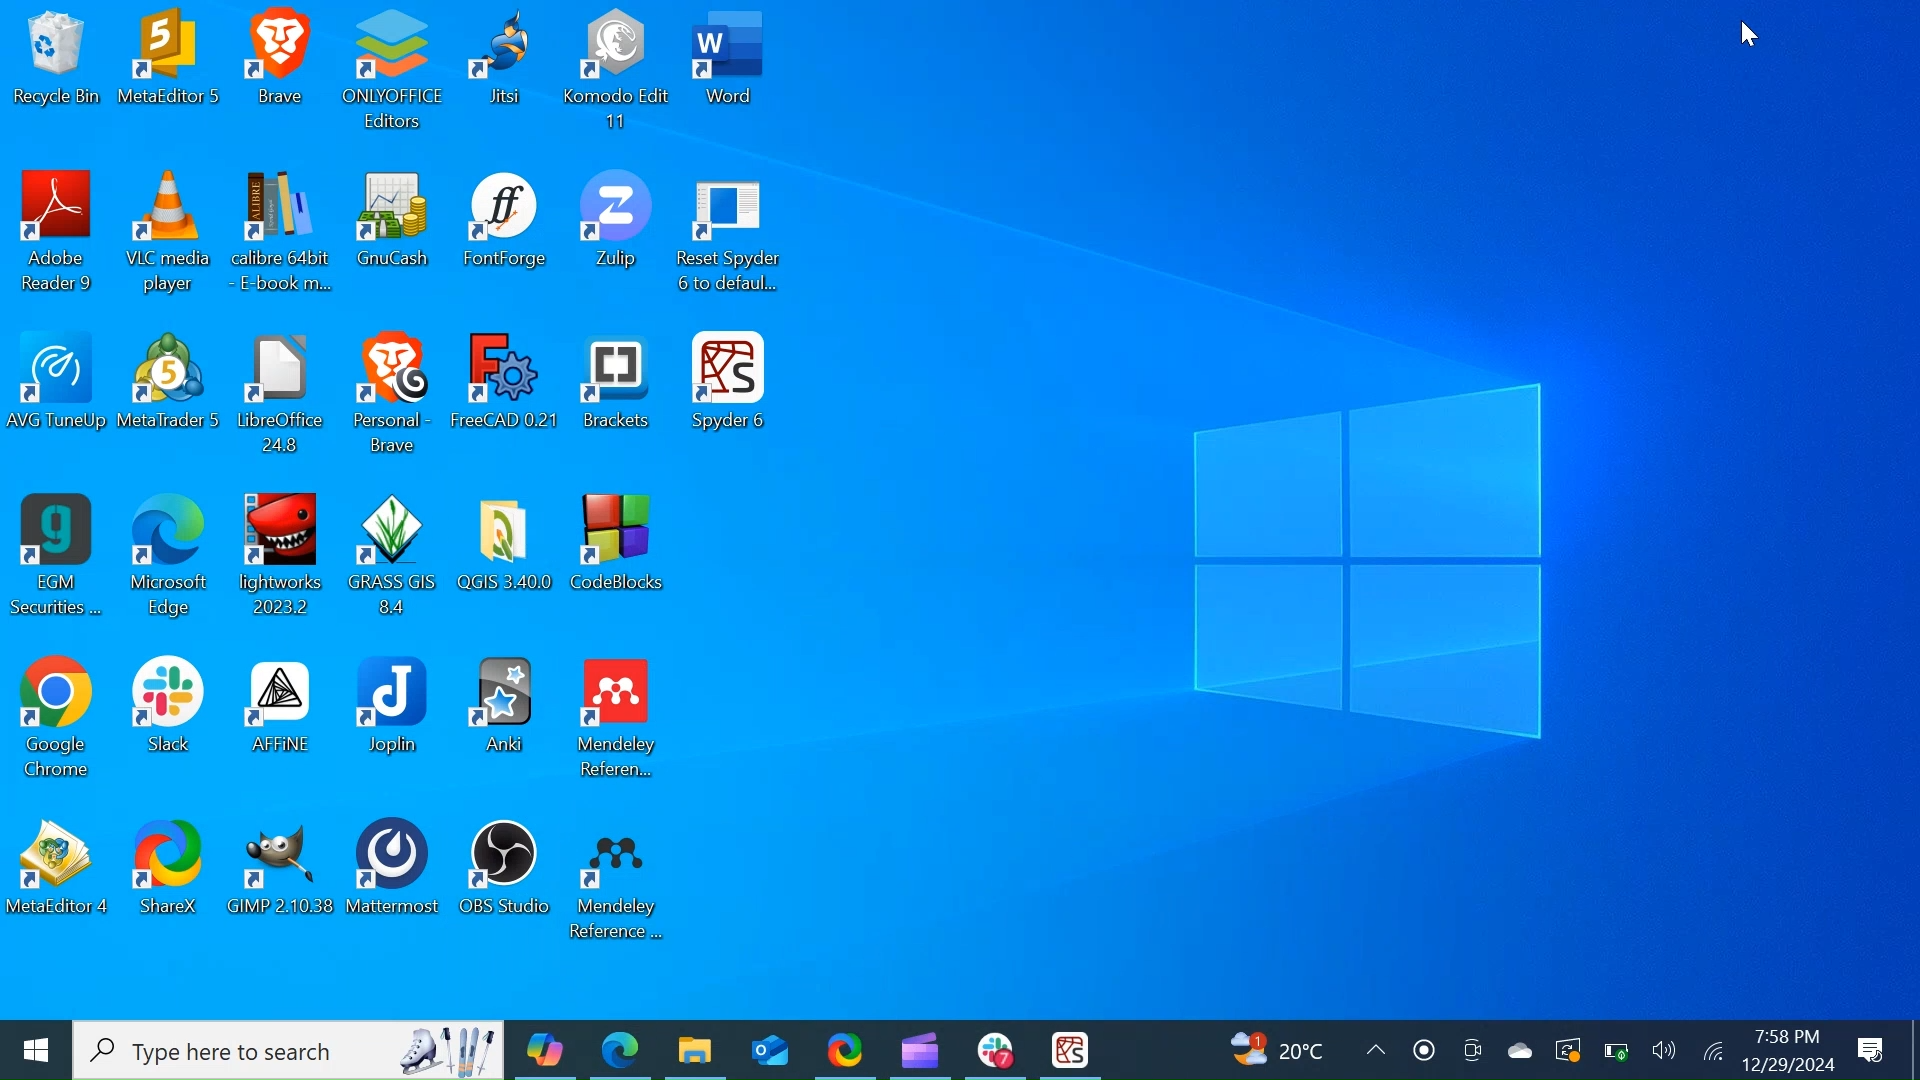 This screenshot has height=1080, width=1920. What do you see at coordinates (921, 1049) in the screenshot?
I see `Microsot Clipchamp` at bounding box center [921, 1049].